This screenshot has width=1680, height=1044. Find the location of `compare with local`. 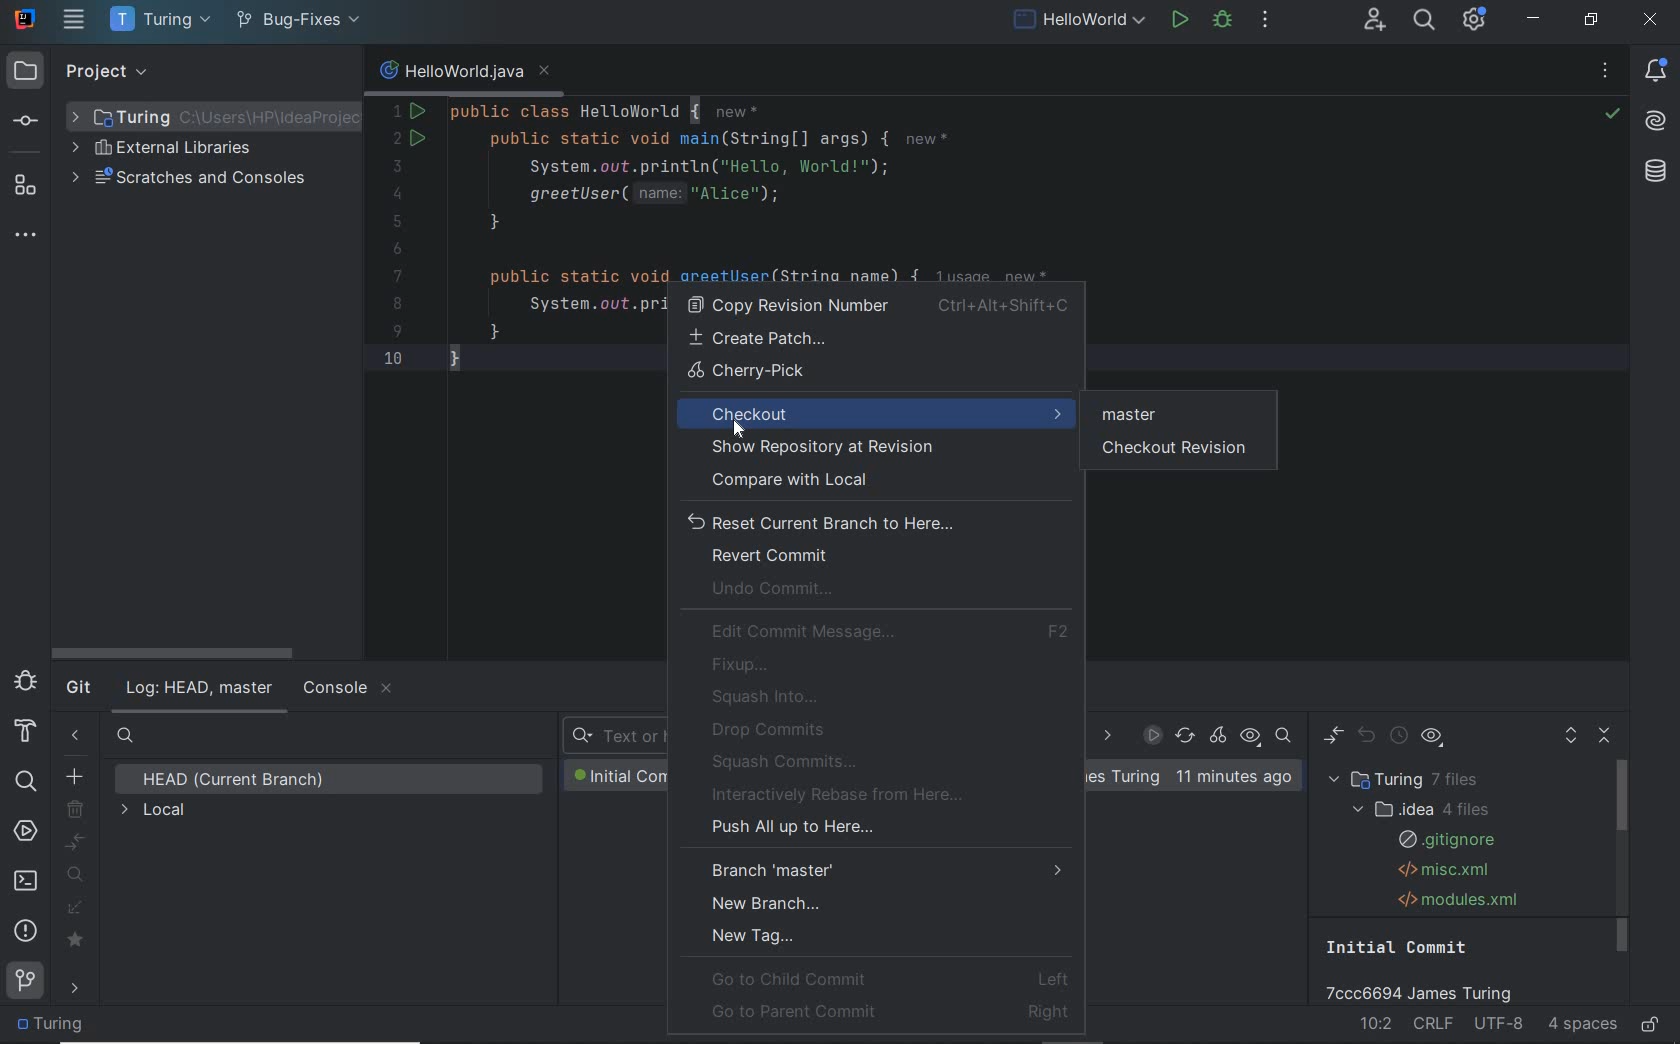

compare with local is located at coordinates (874, 480).